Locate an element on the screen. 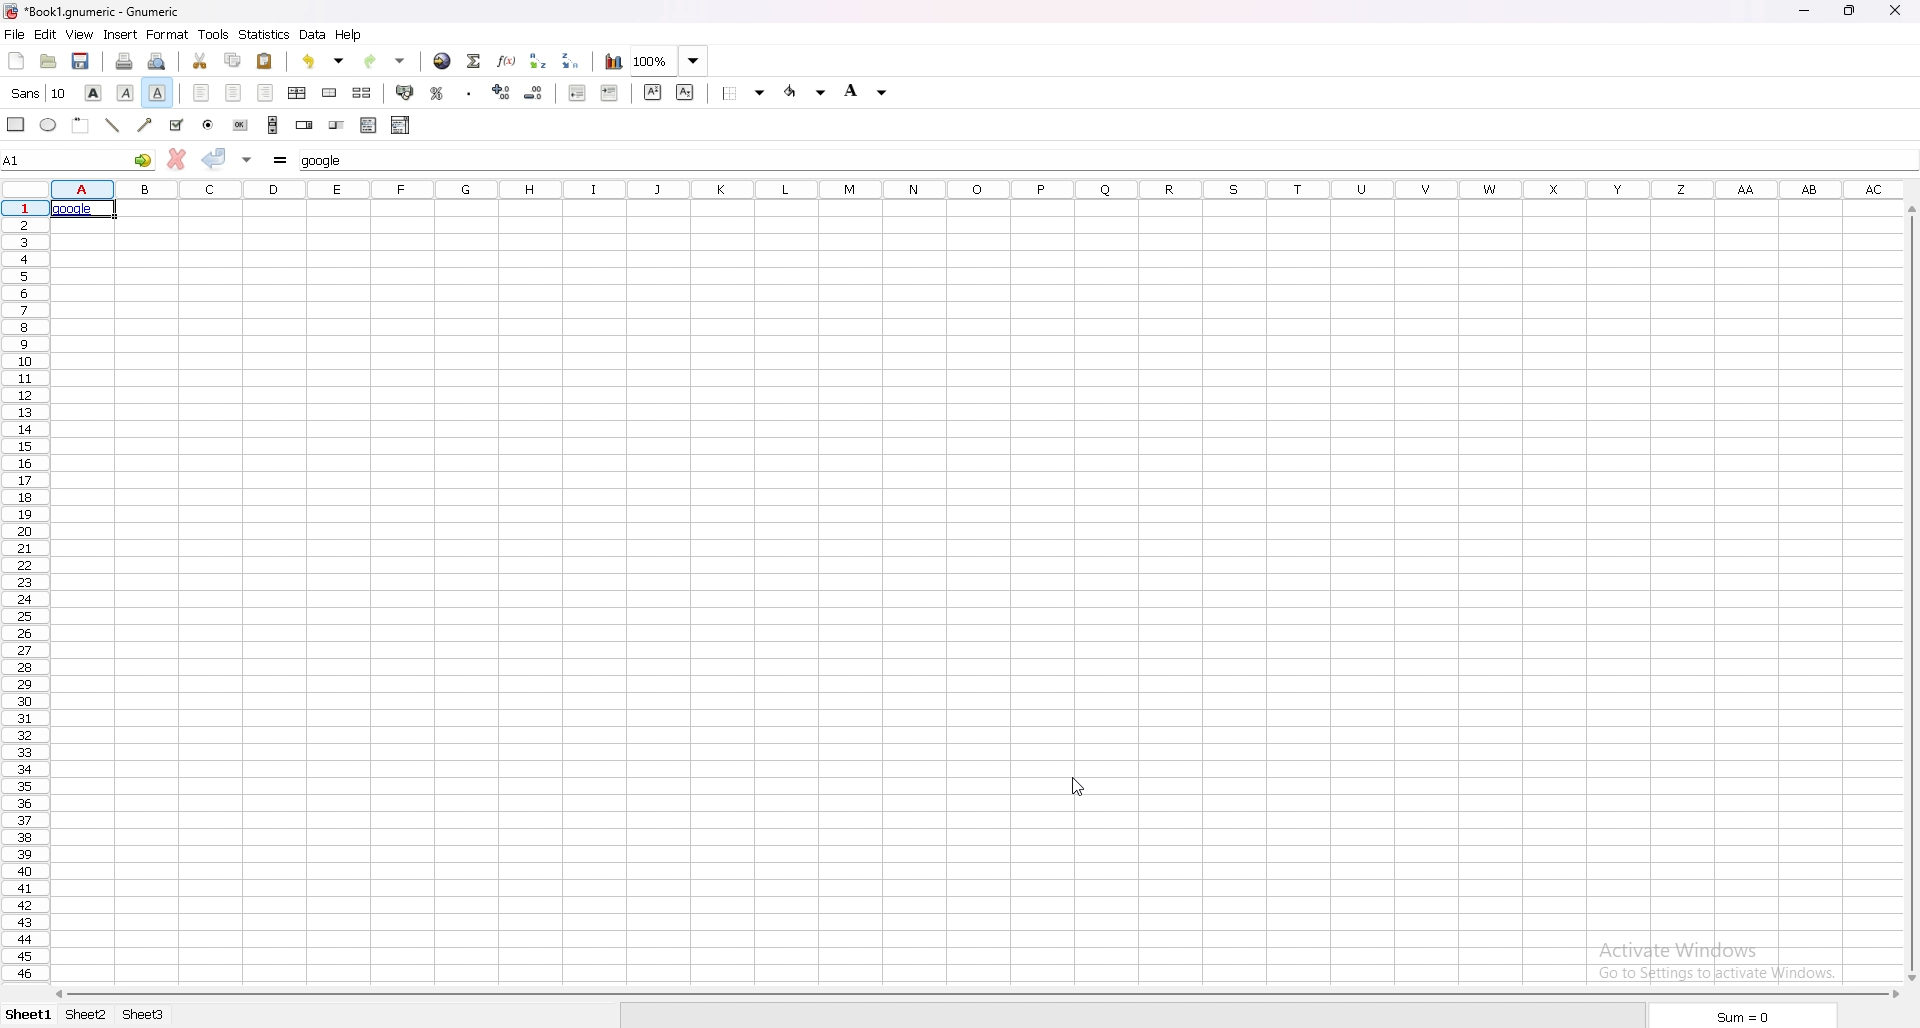 The image size is (1920, 1028). summation is located at coordinates (474, 62).